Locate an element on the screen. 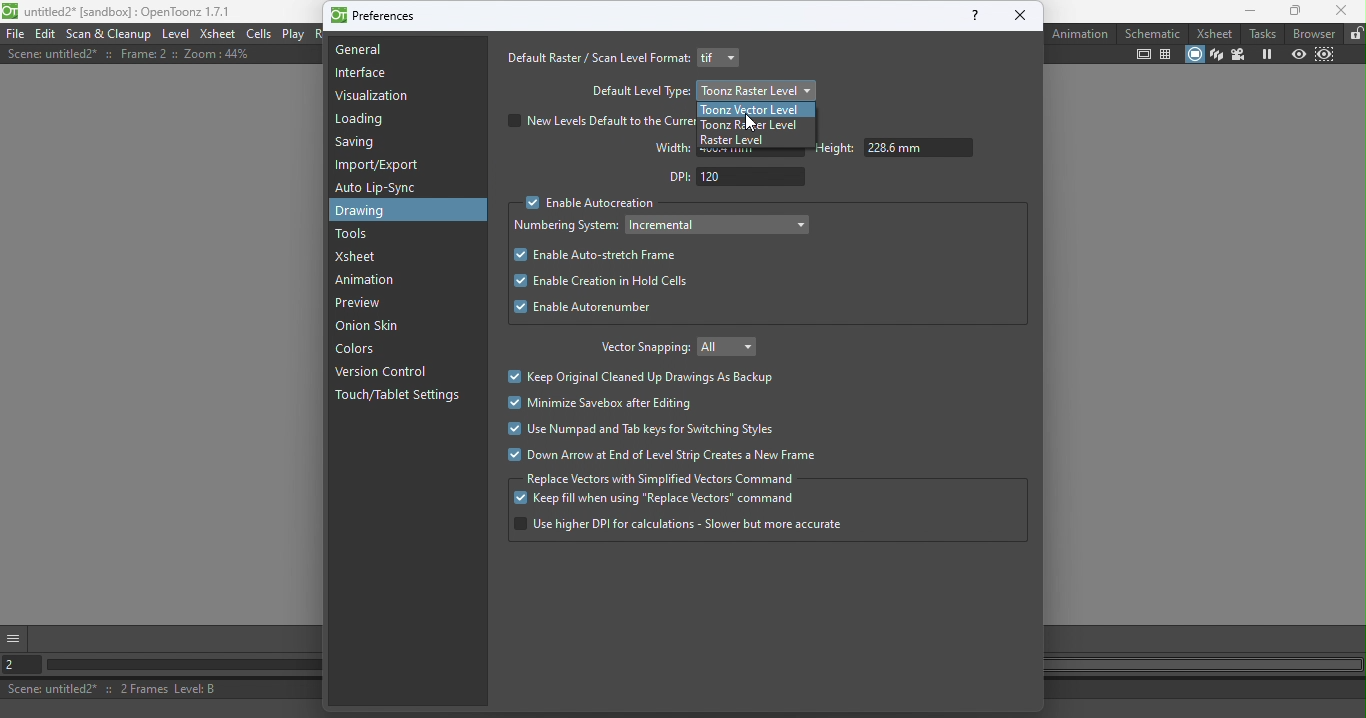 This screenshot has height=718, width=1366. Toonz vector level is located at coordinates (745, 108).